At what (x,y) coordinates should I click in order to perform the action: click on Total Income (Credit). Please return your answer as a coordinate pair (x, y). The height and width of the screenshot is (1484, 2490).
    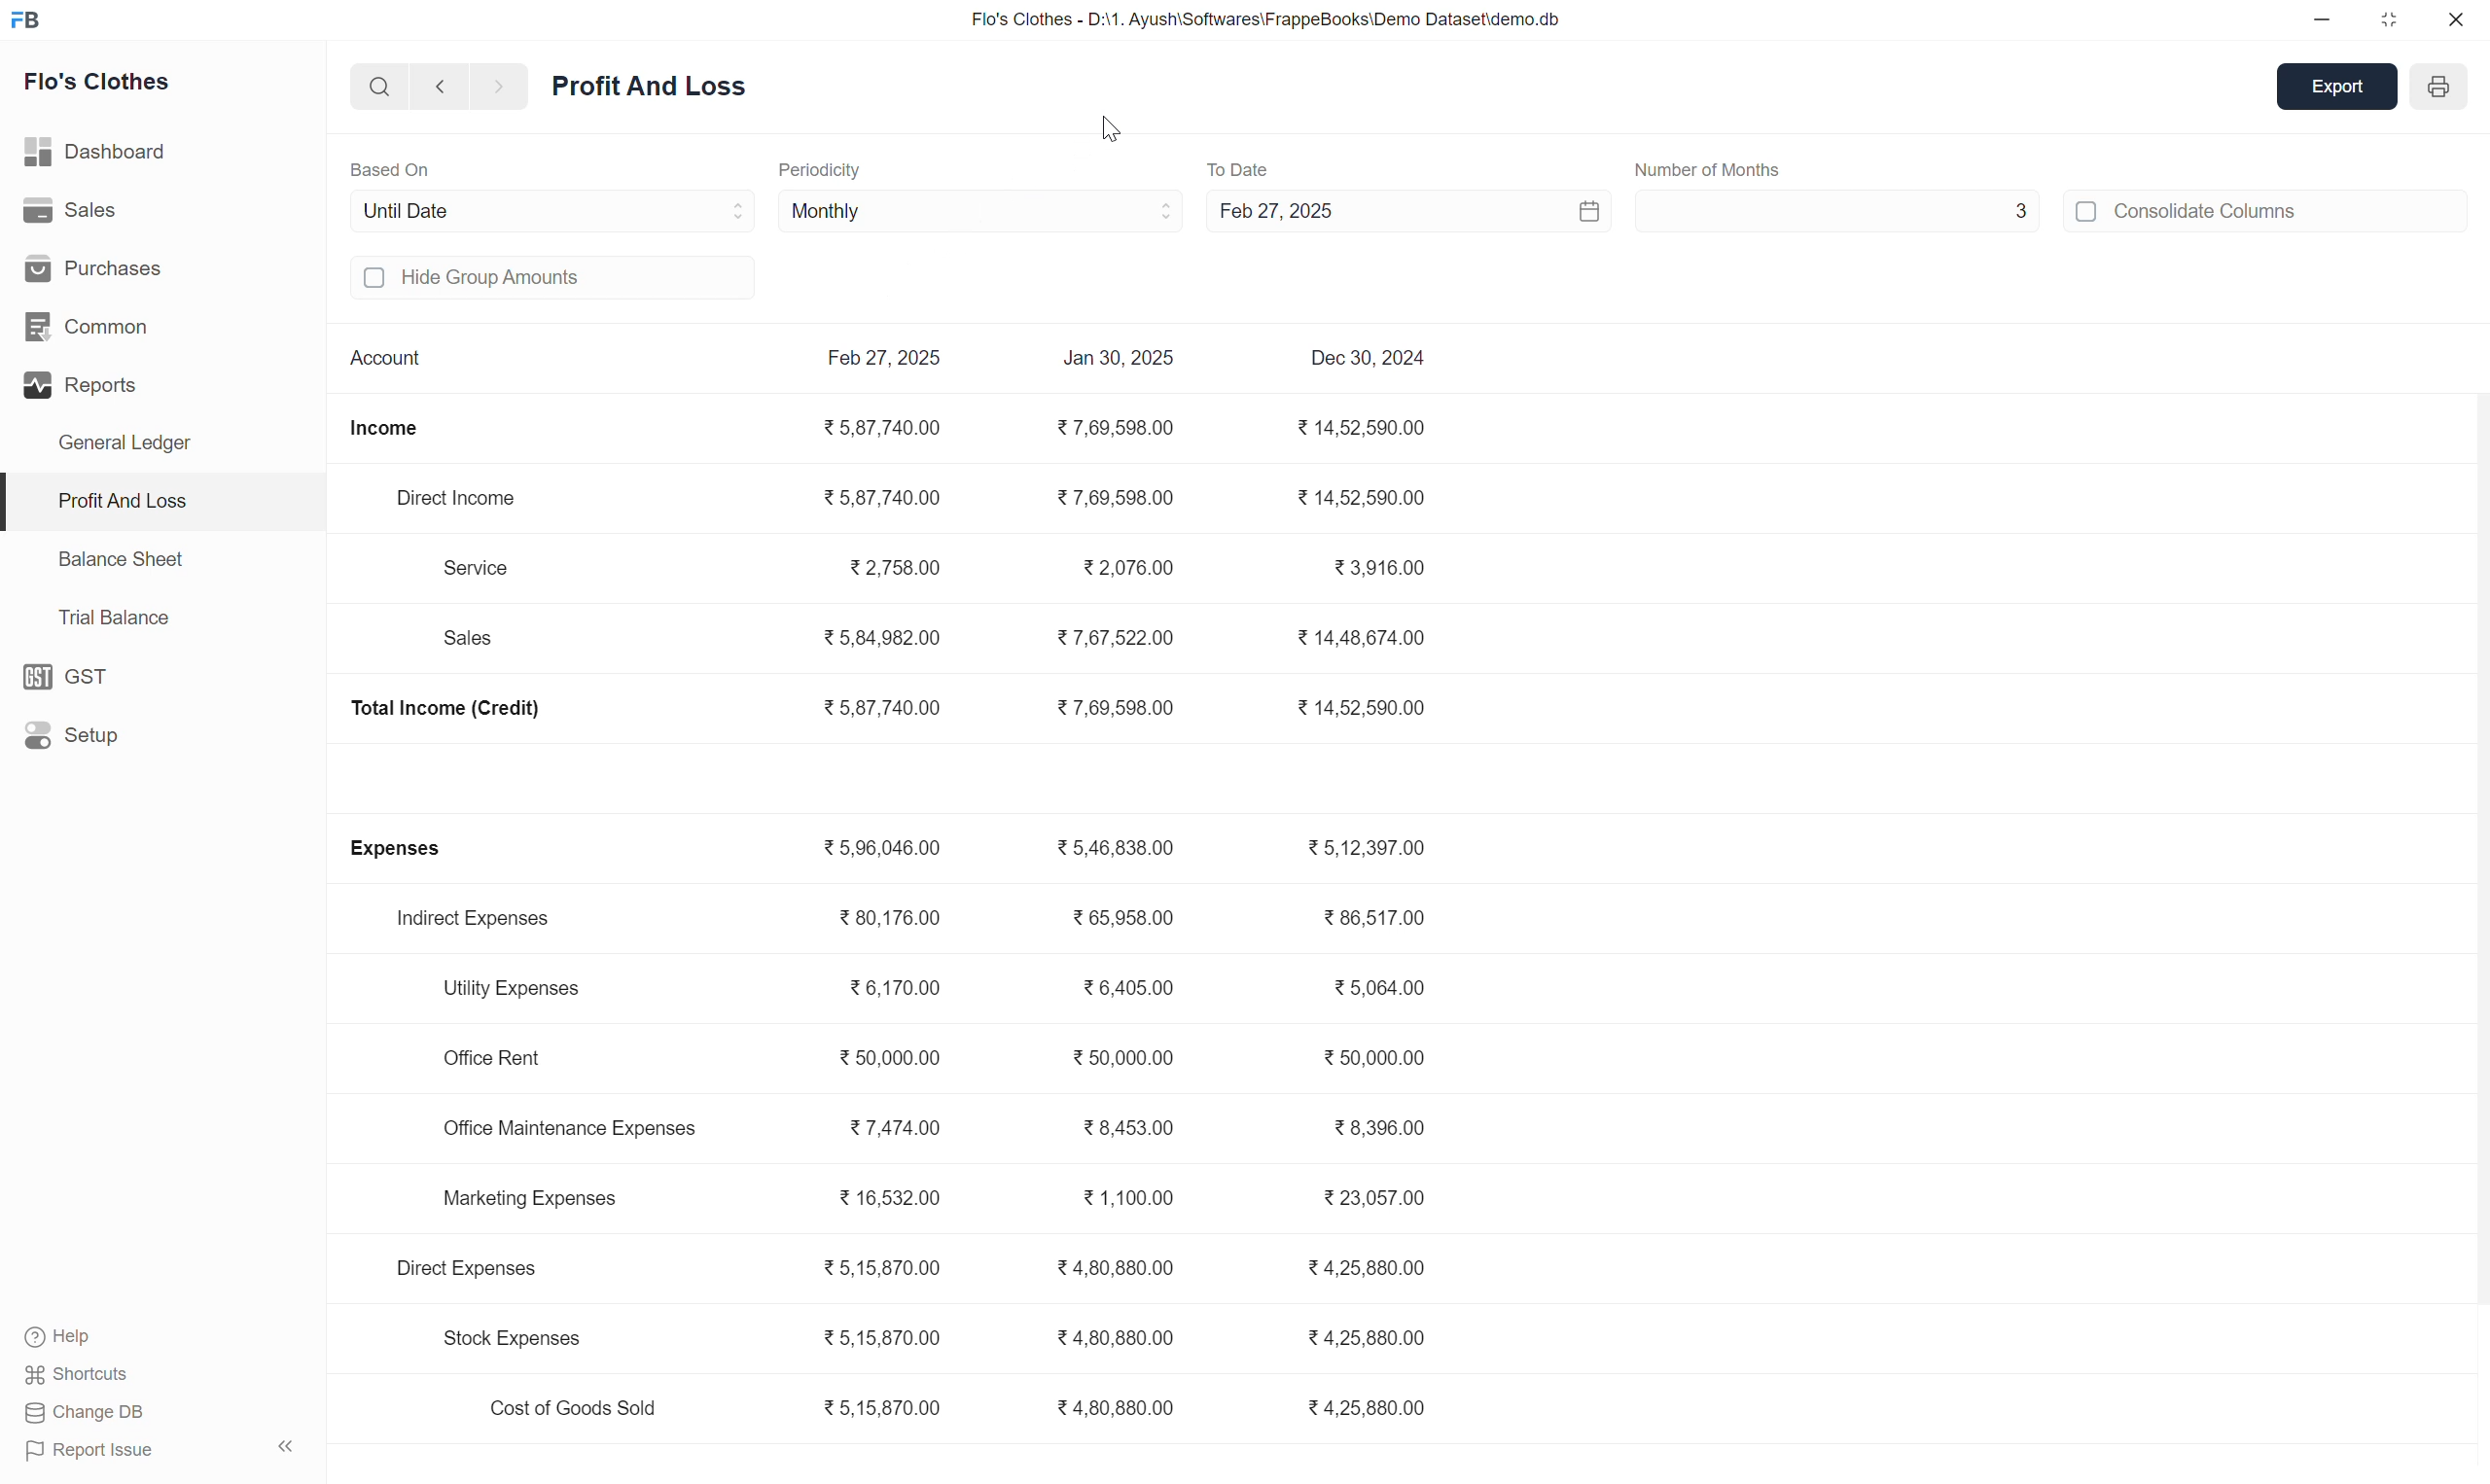
    Looking at the image, I should click on (445, 712).